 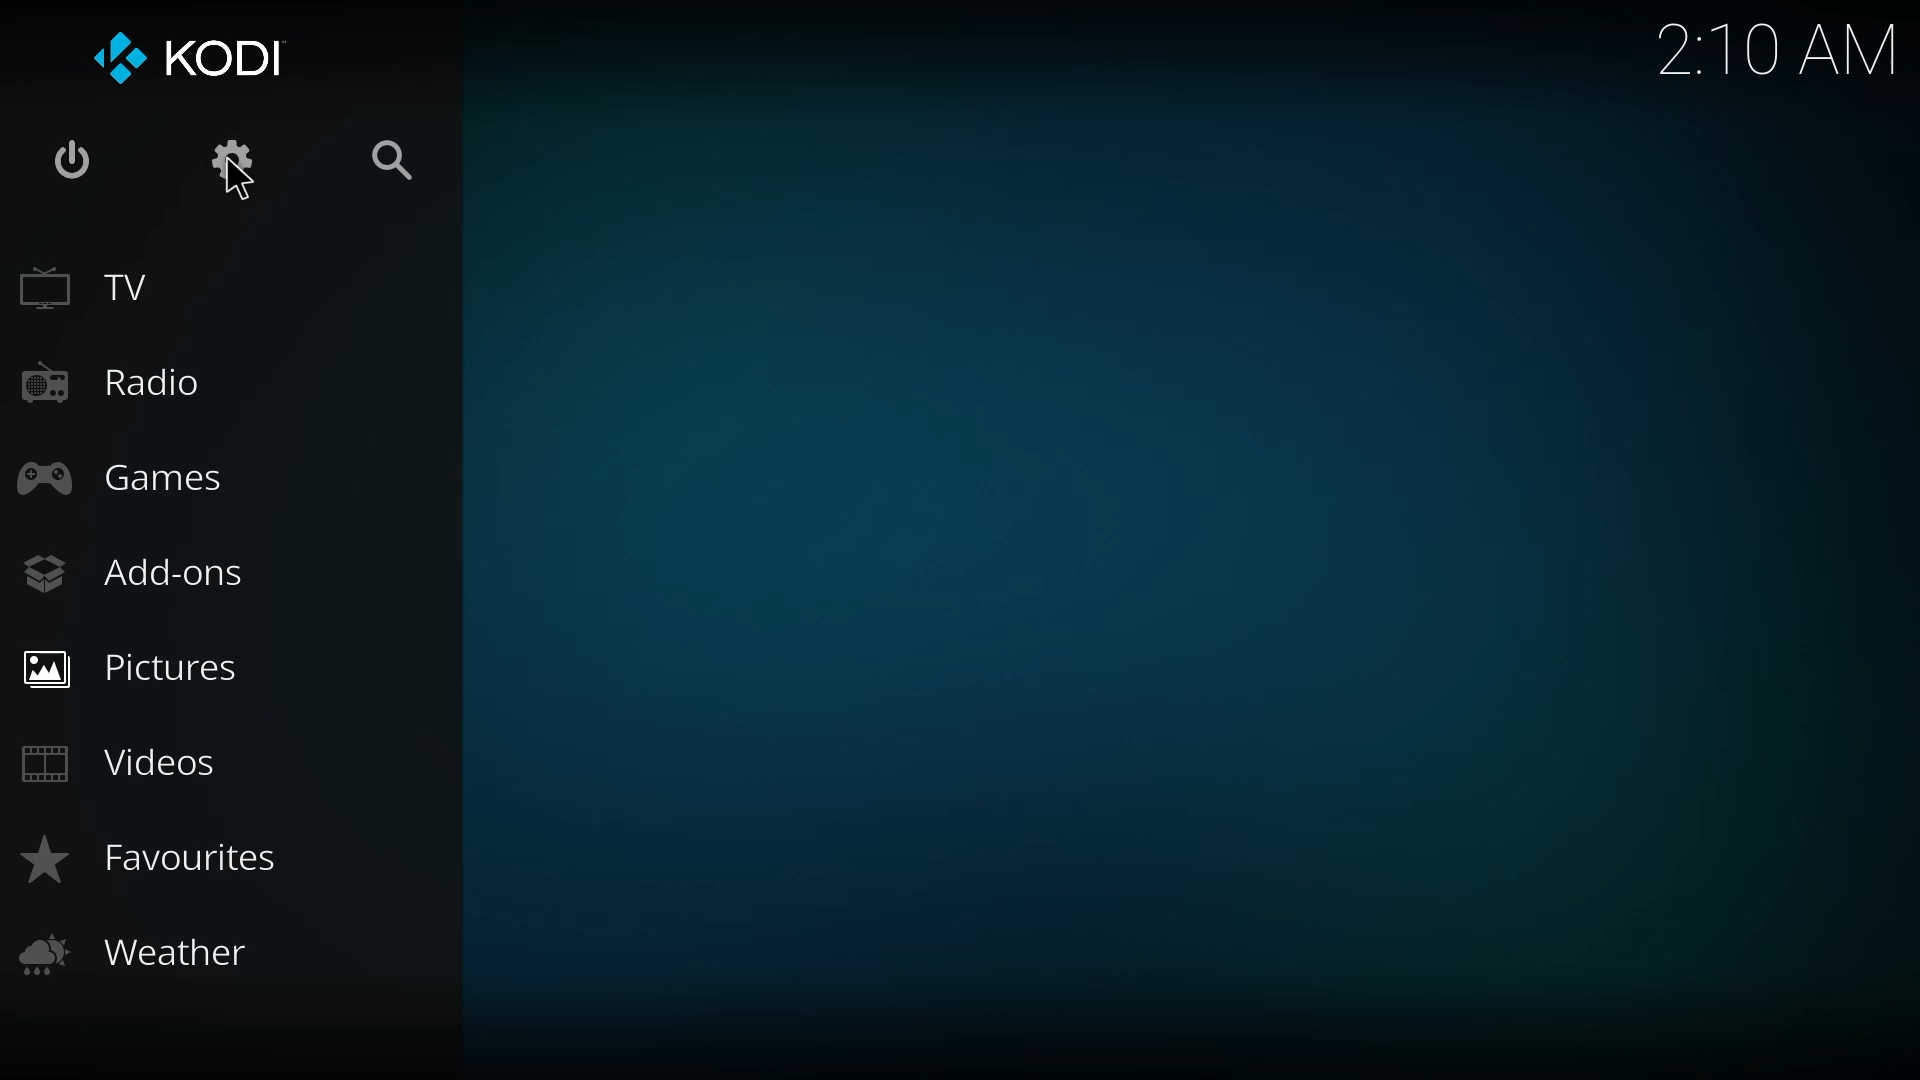 I want to click on power, so click(x=73, y=162).